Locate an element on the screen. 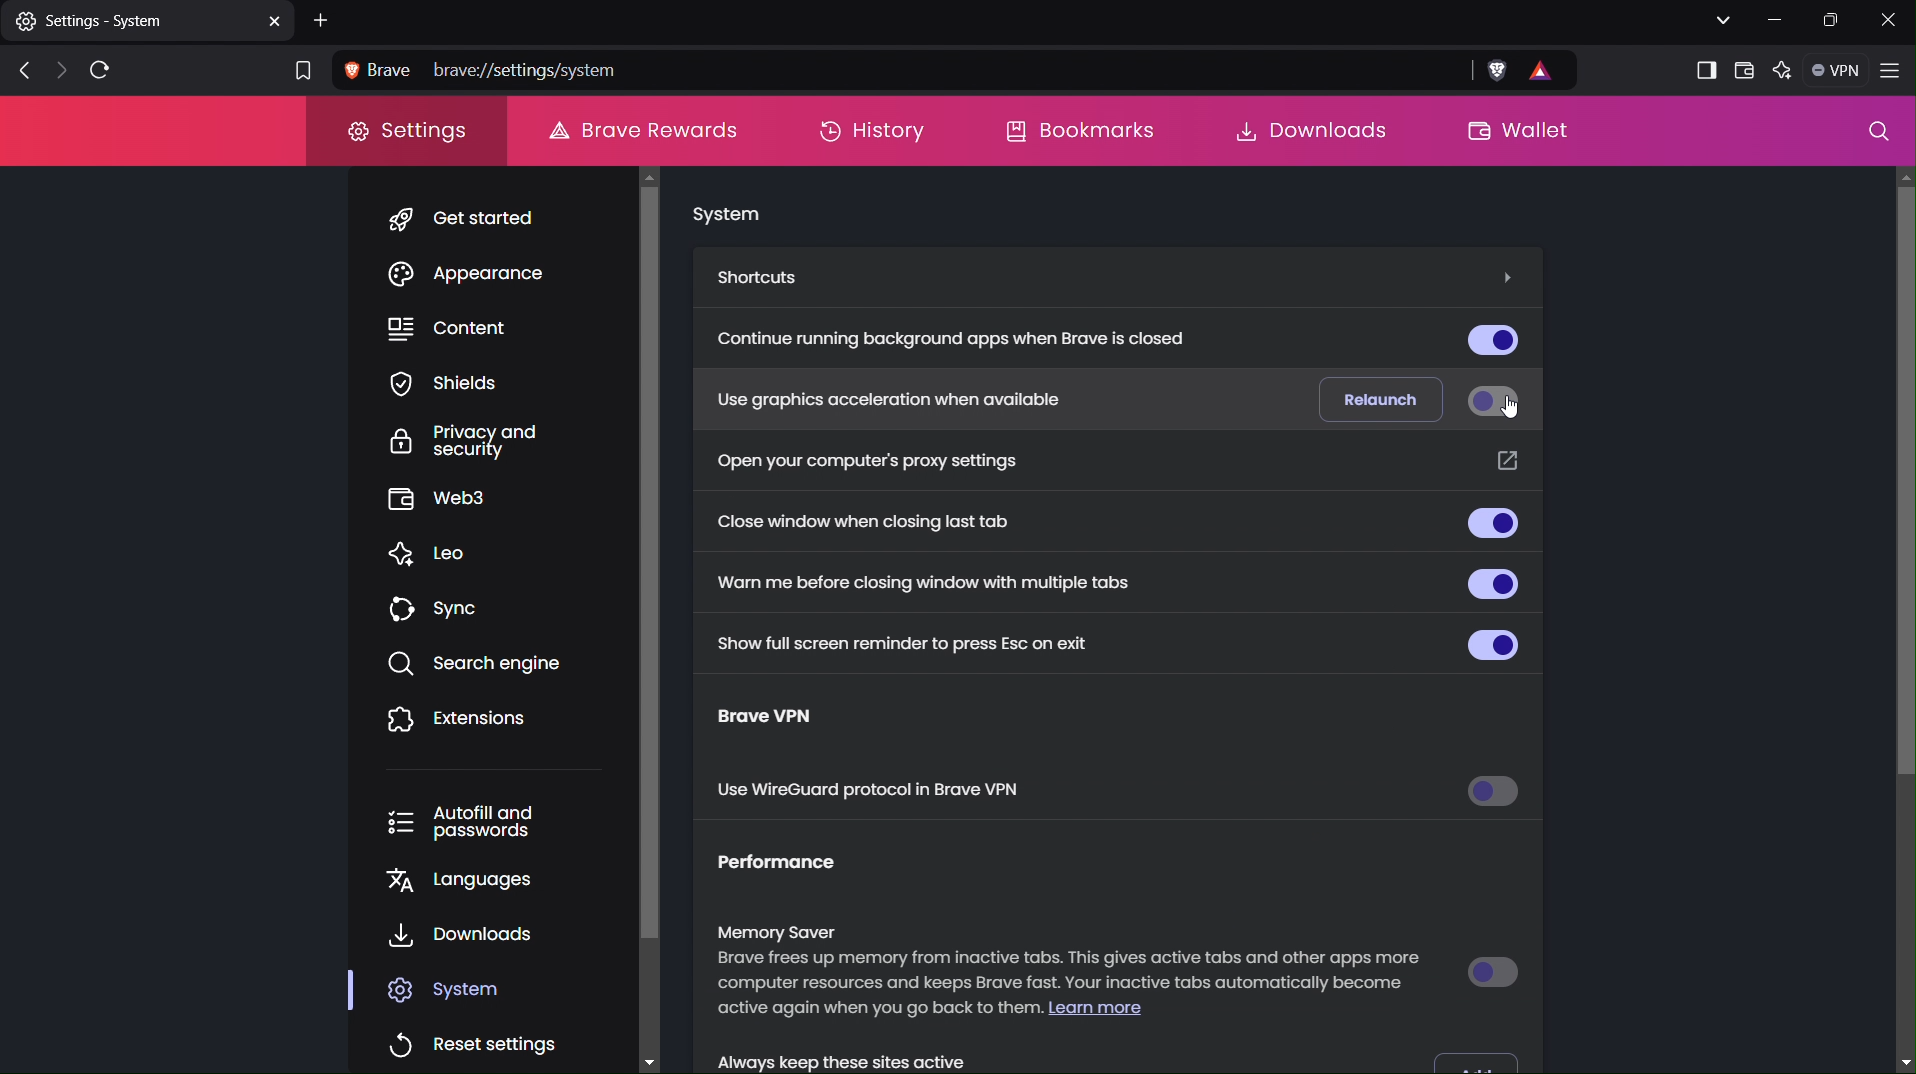  Leo is located at coordinates (441, 555).